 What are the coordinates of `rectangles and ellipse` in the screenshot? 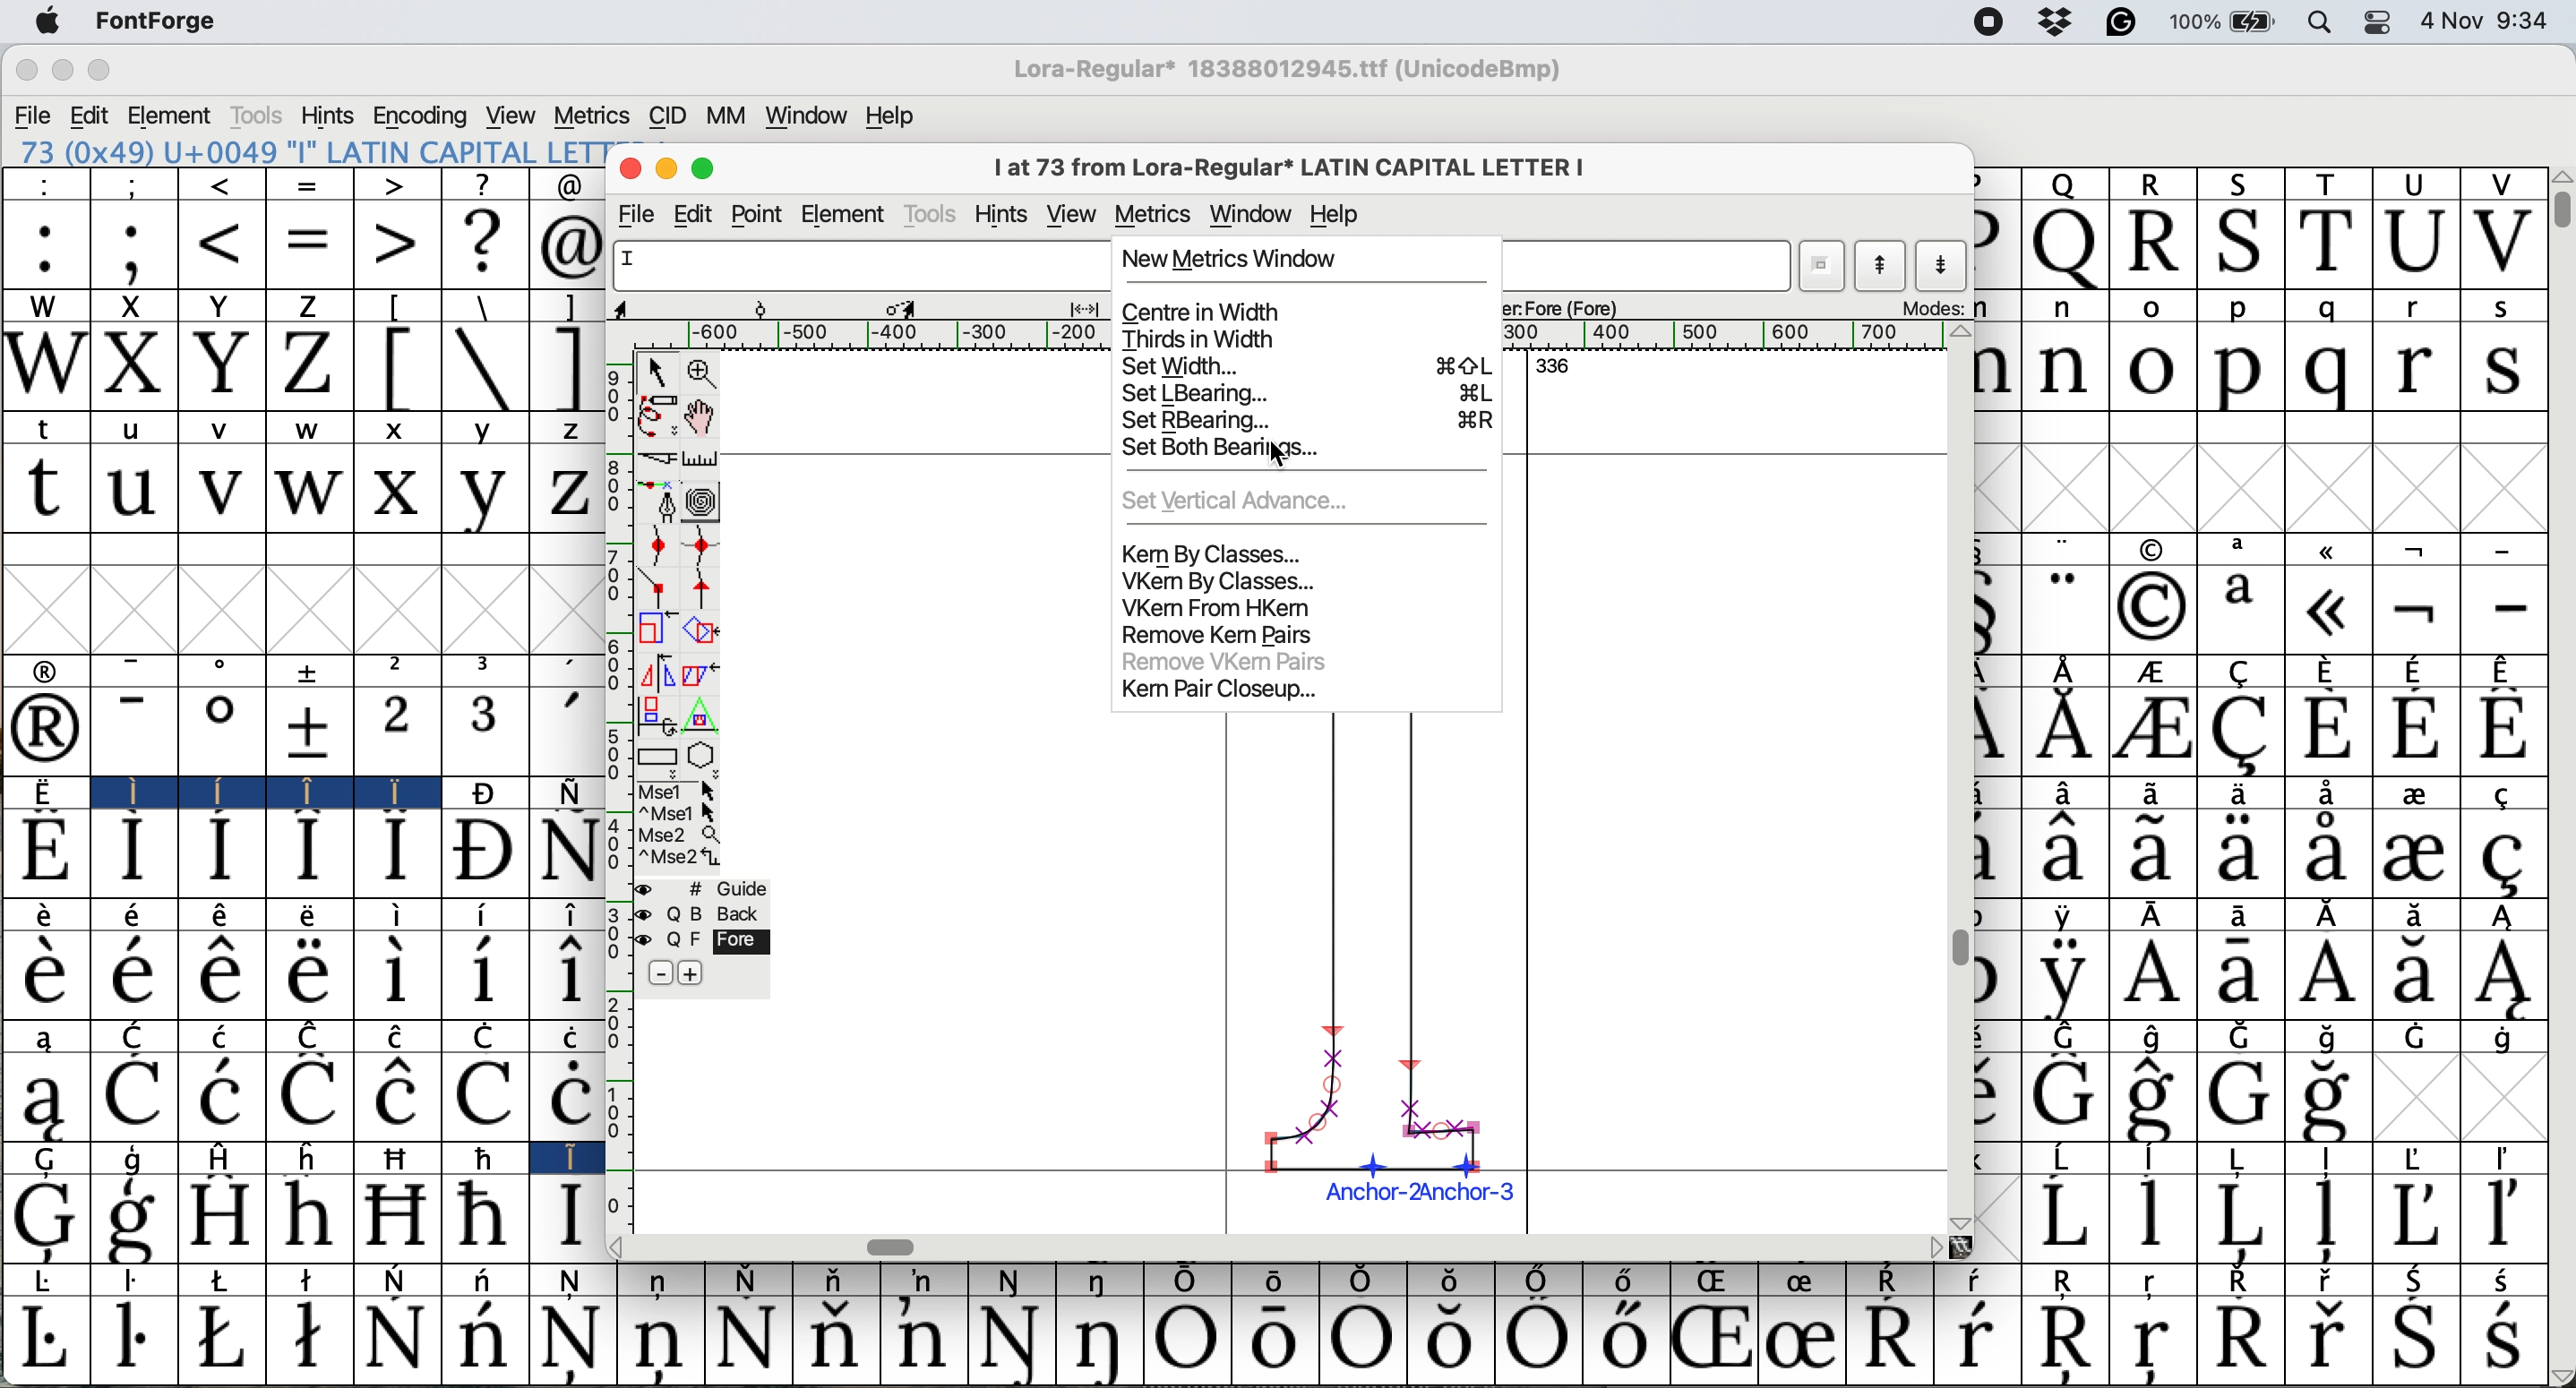 It's located at (658, 753).